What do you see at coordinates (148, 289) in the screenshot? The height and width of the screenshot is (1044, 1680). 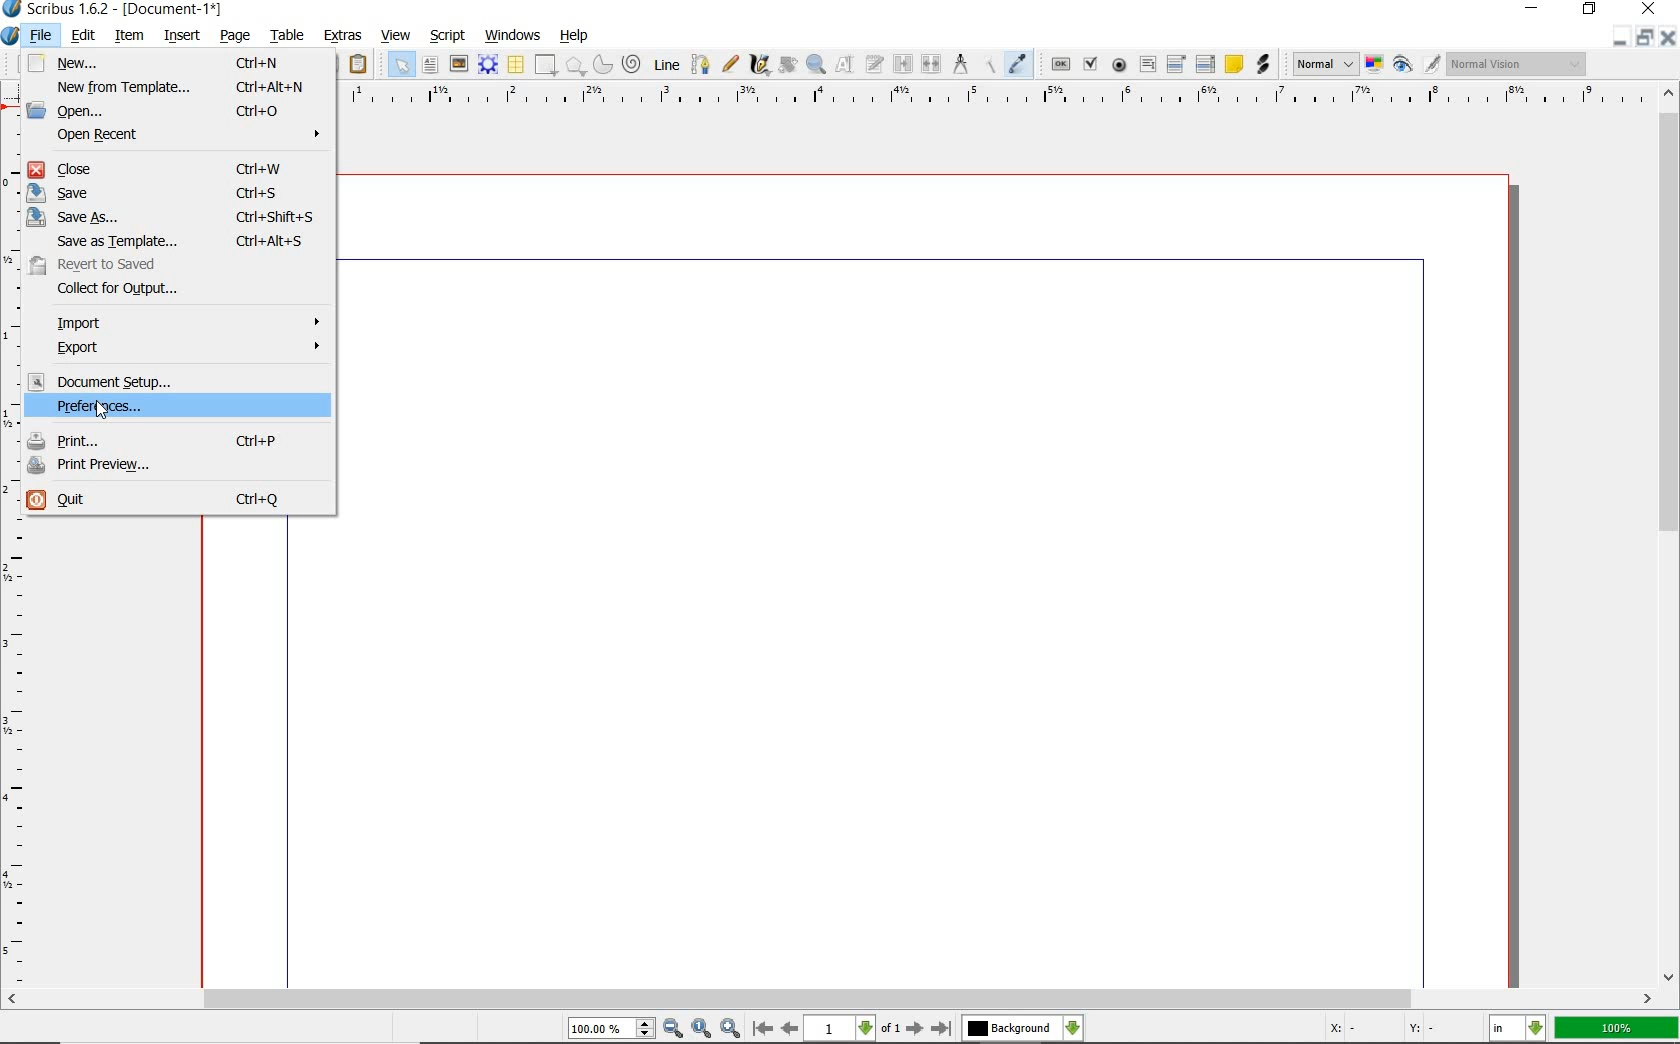 I see `collect for output` at bounding box center [148, 289].